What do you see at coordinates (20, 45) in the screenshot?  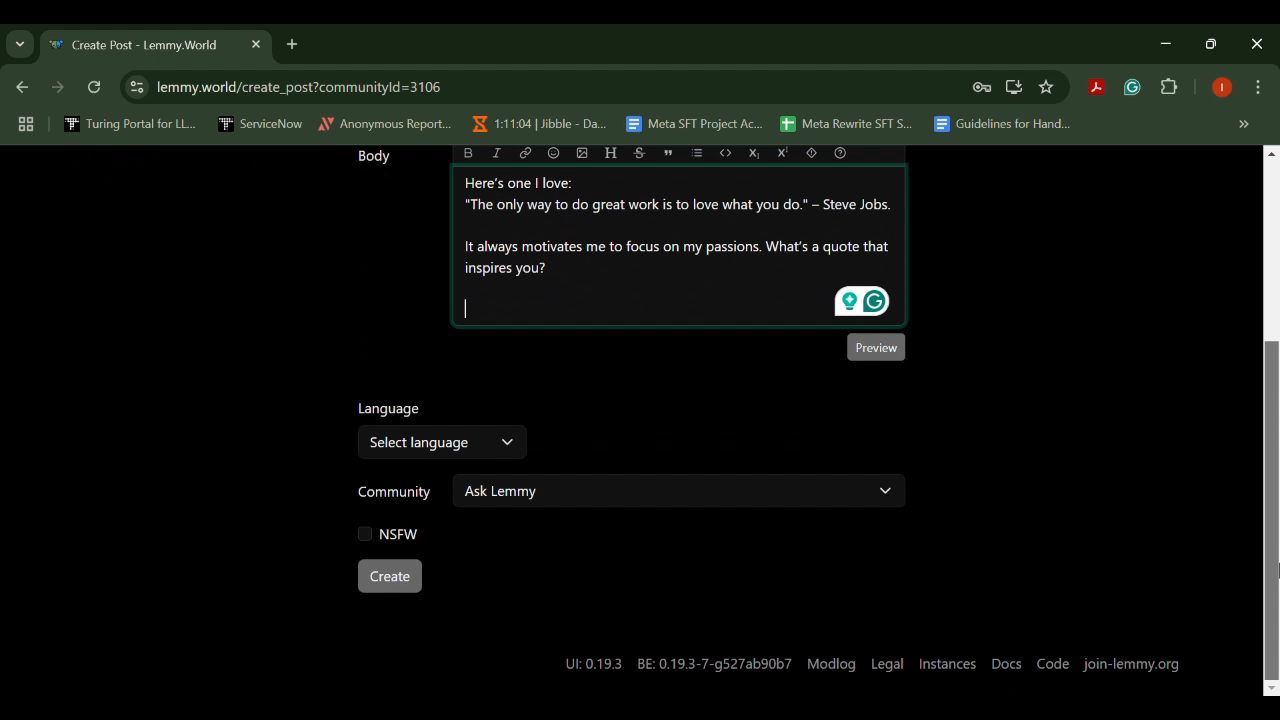 I see `Previous Page Dropdown Menu` at bounding box center [20, 45].